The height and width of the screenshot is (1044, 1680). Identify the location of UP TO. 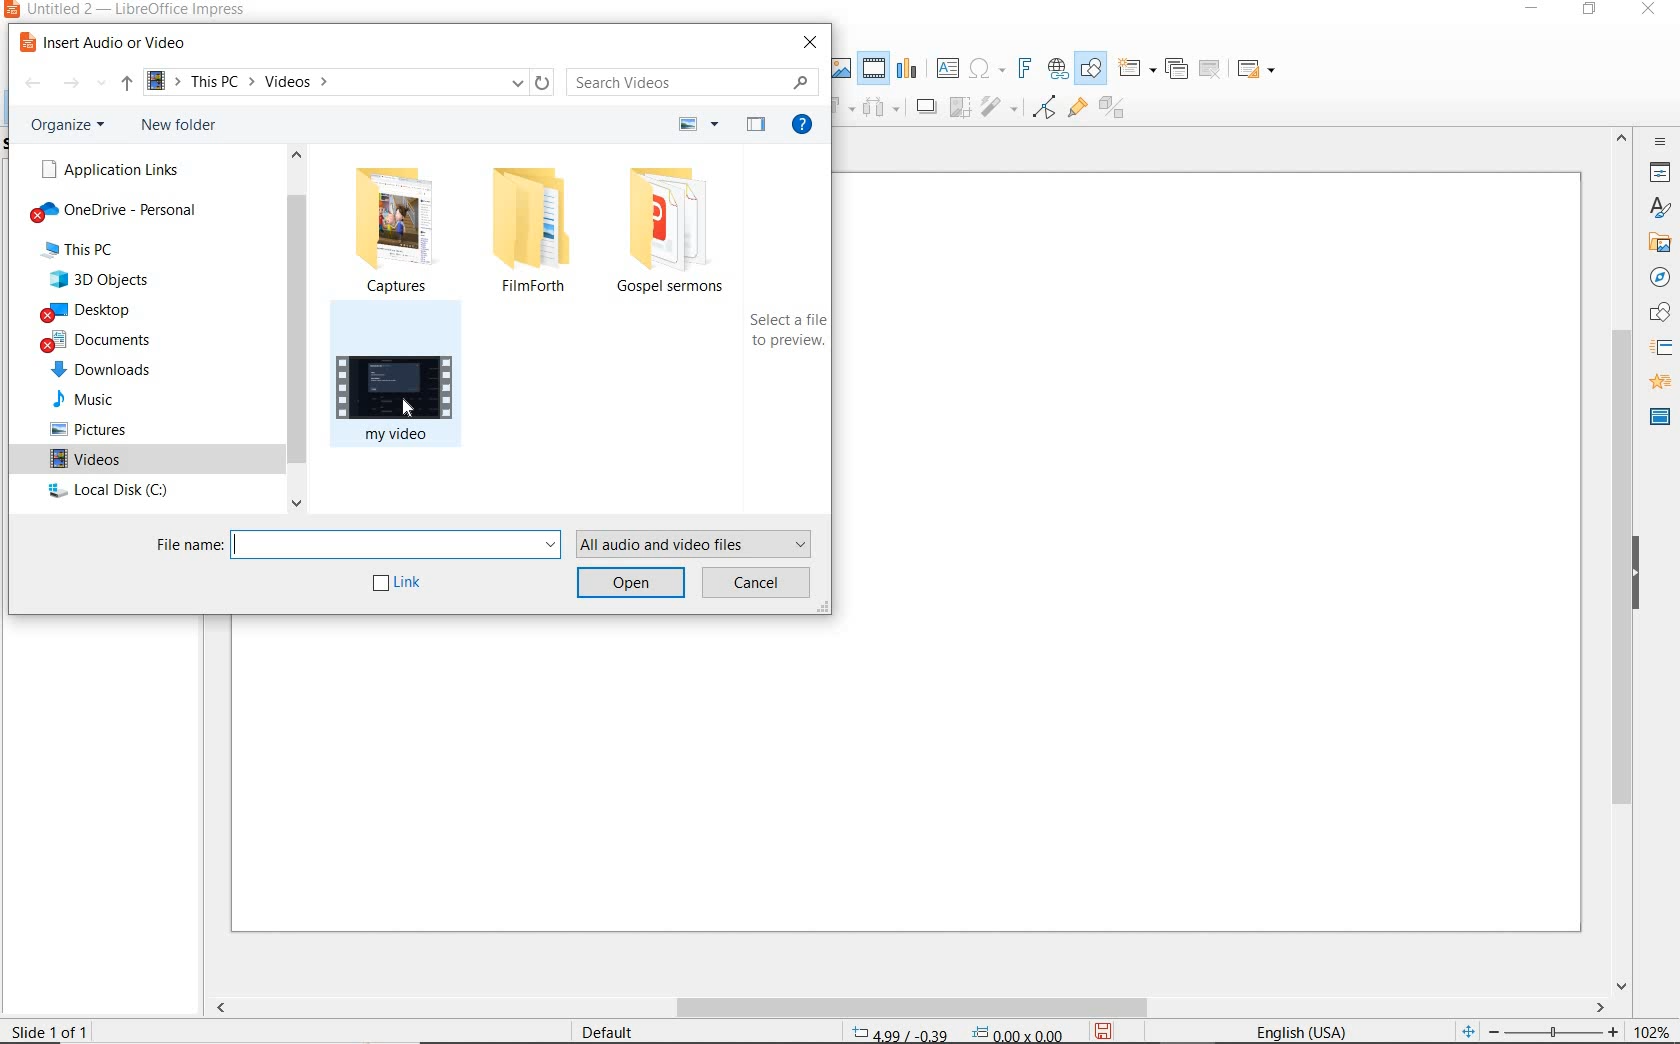
(124, 87).